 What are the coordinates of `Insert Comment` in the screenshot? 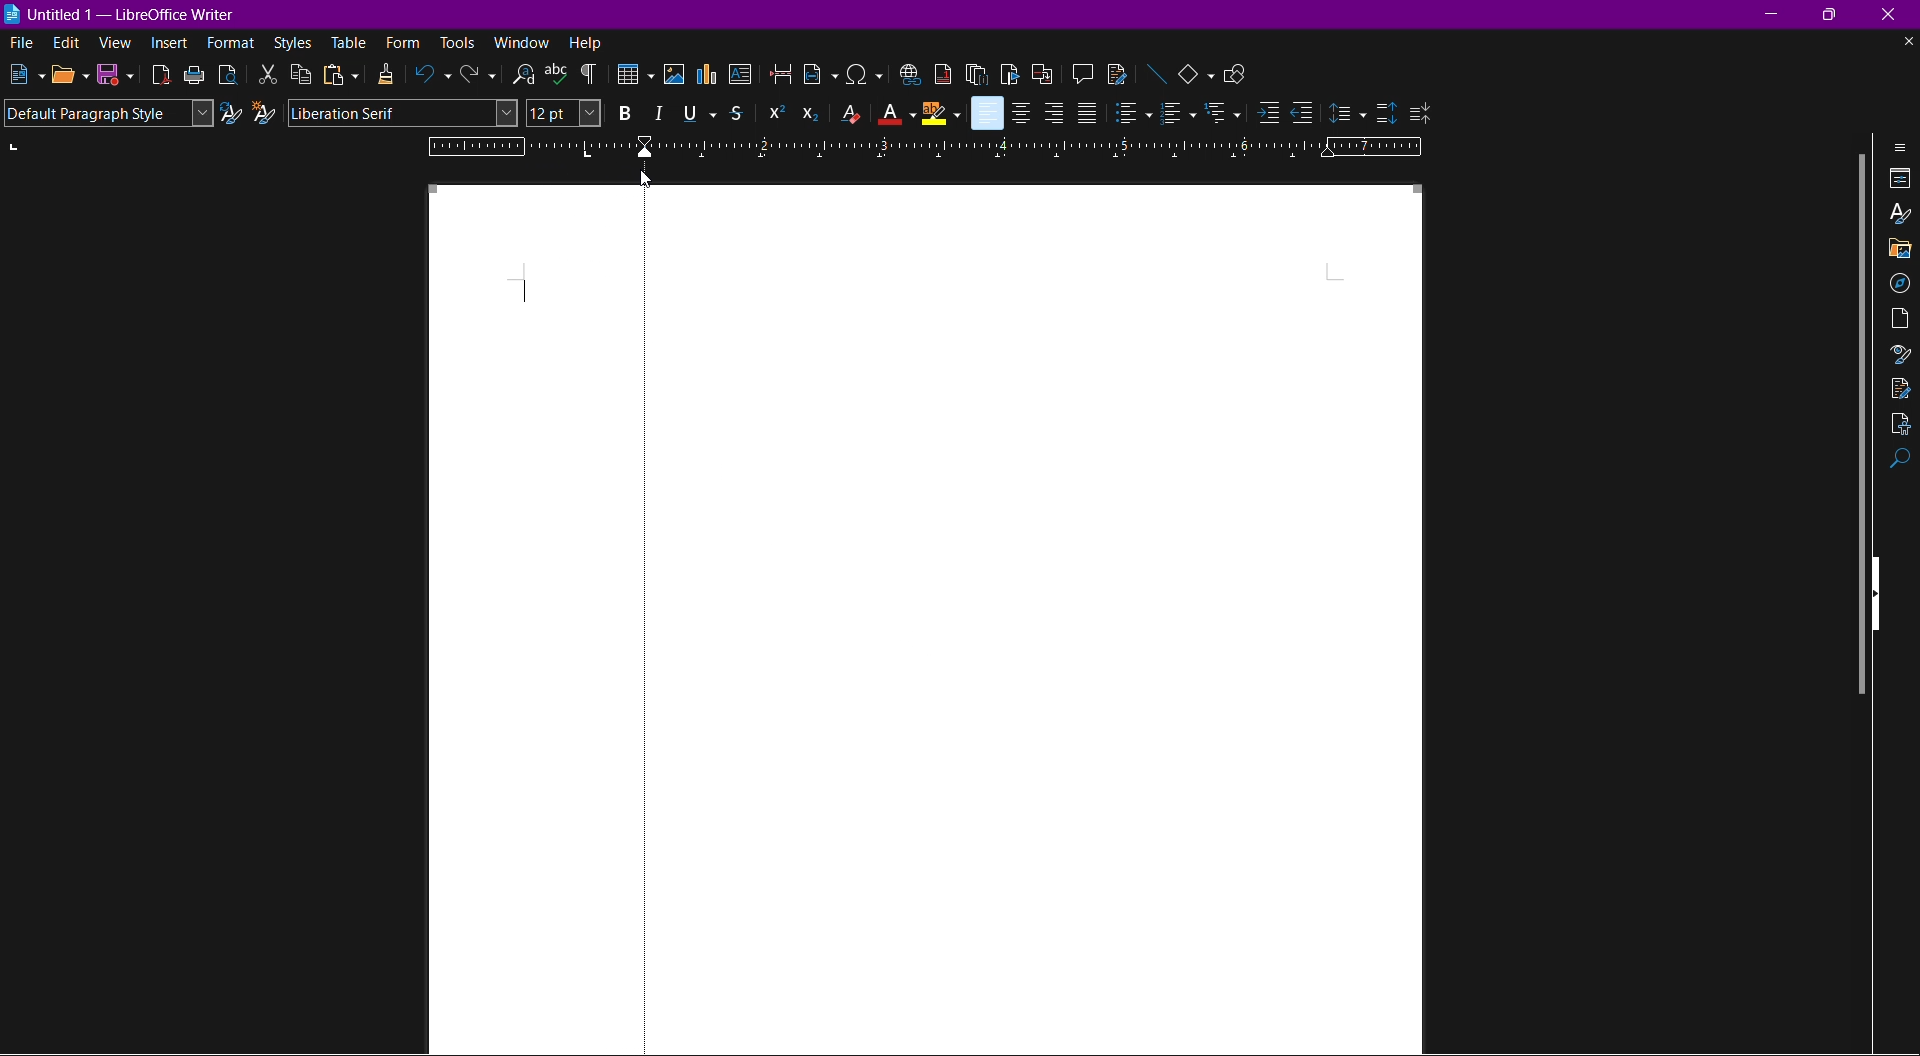 It's located at (1078, 72).